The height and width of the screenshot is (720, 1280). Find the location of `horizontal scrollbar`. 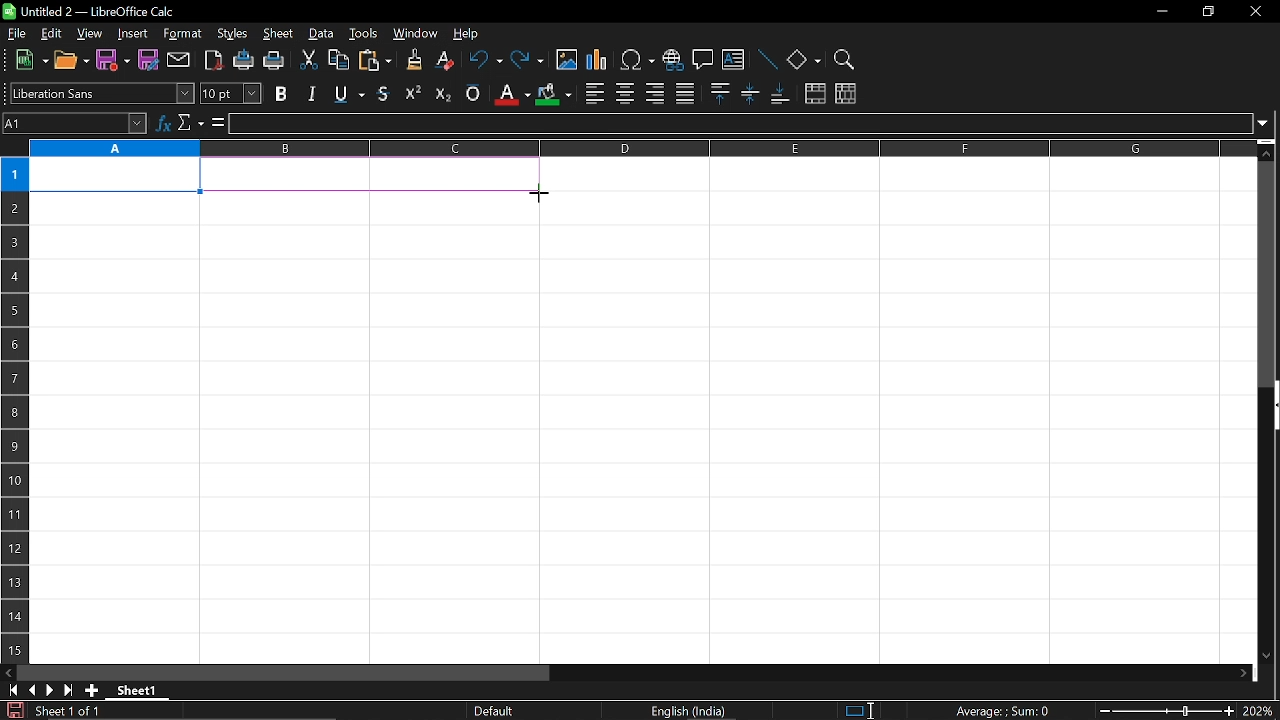

horizontal scrollbar is located at coordinates (284, 673).